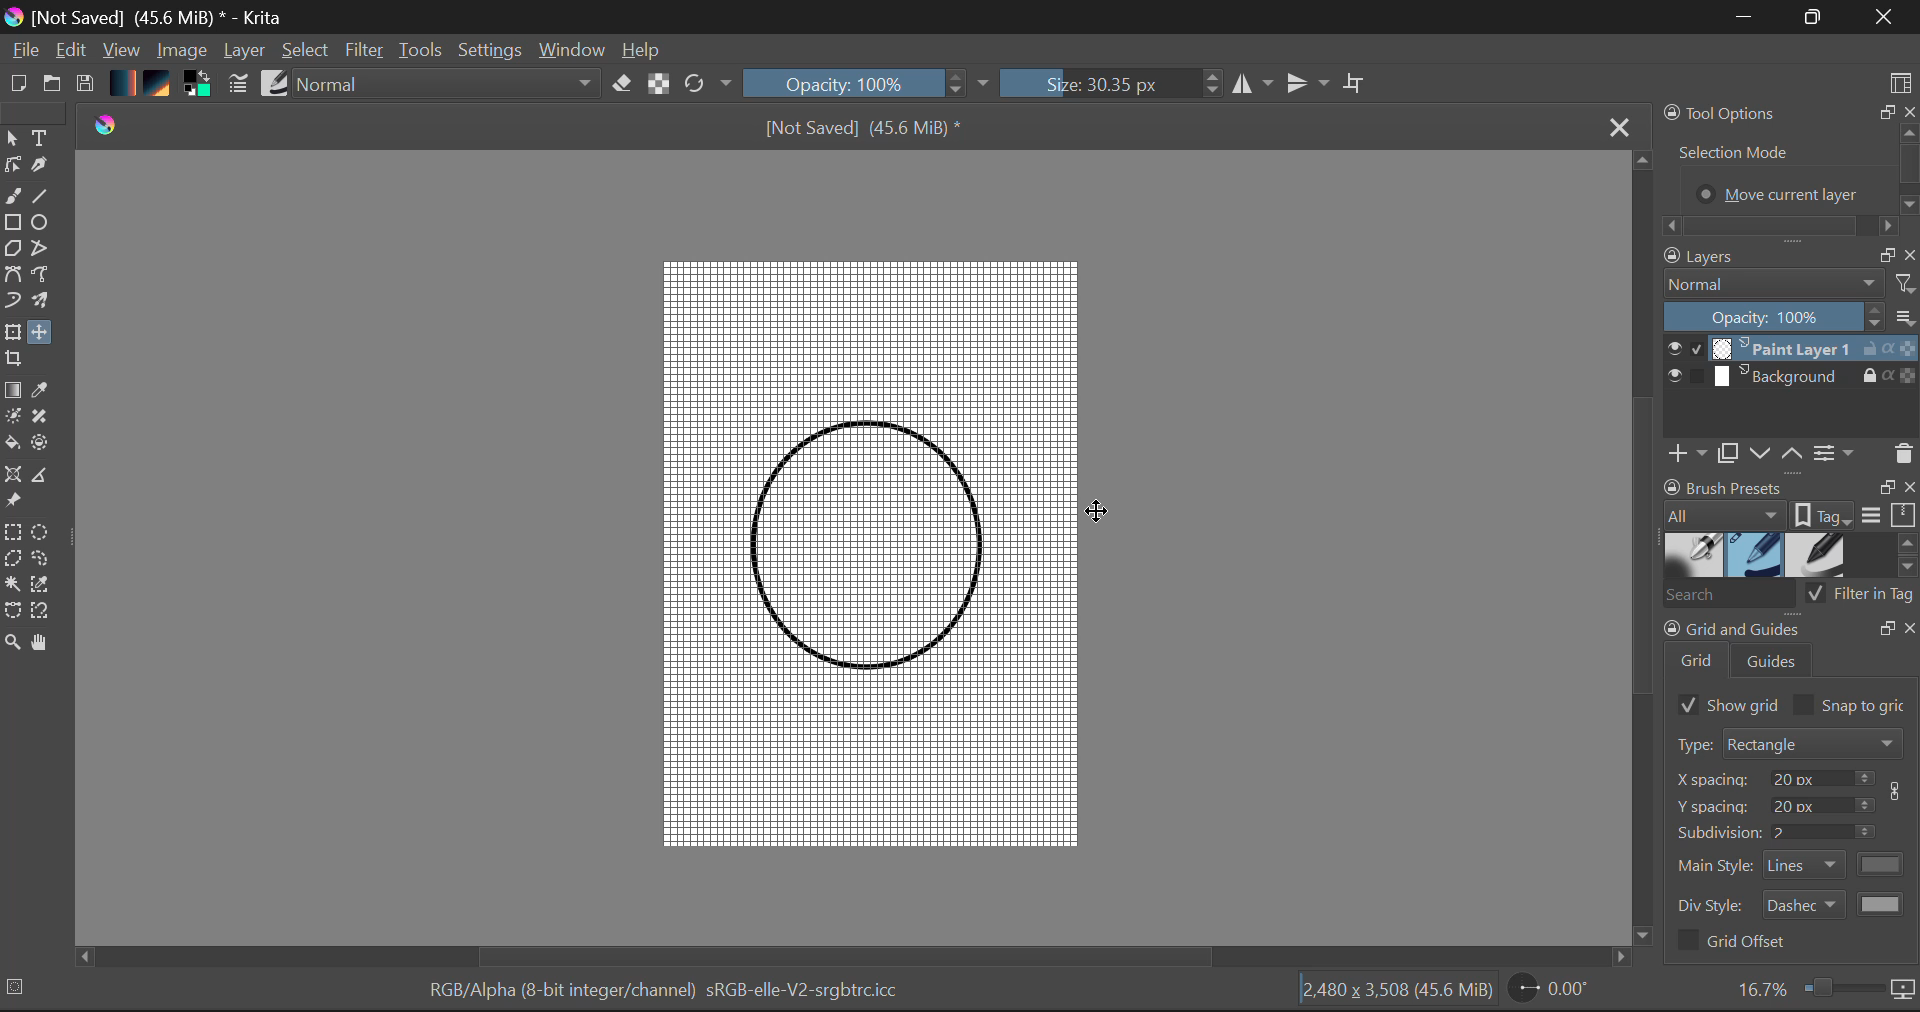 This screenshot has width=1920, height=1012. I want to click on Color Information, so click(674, 994).